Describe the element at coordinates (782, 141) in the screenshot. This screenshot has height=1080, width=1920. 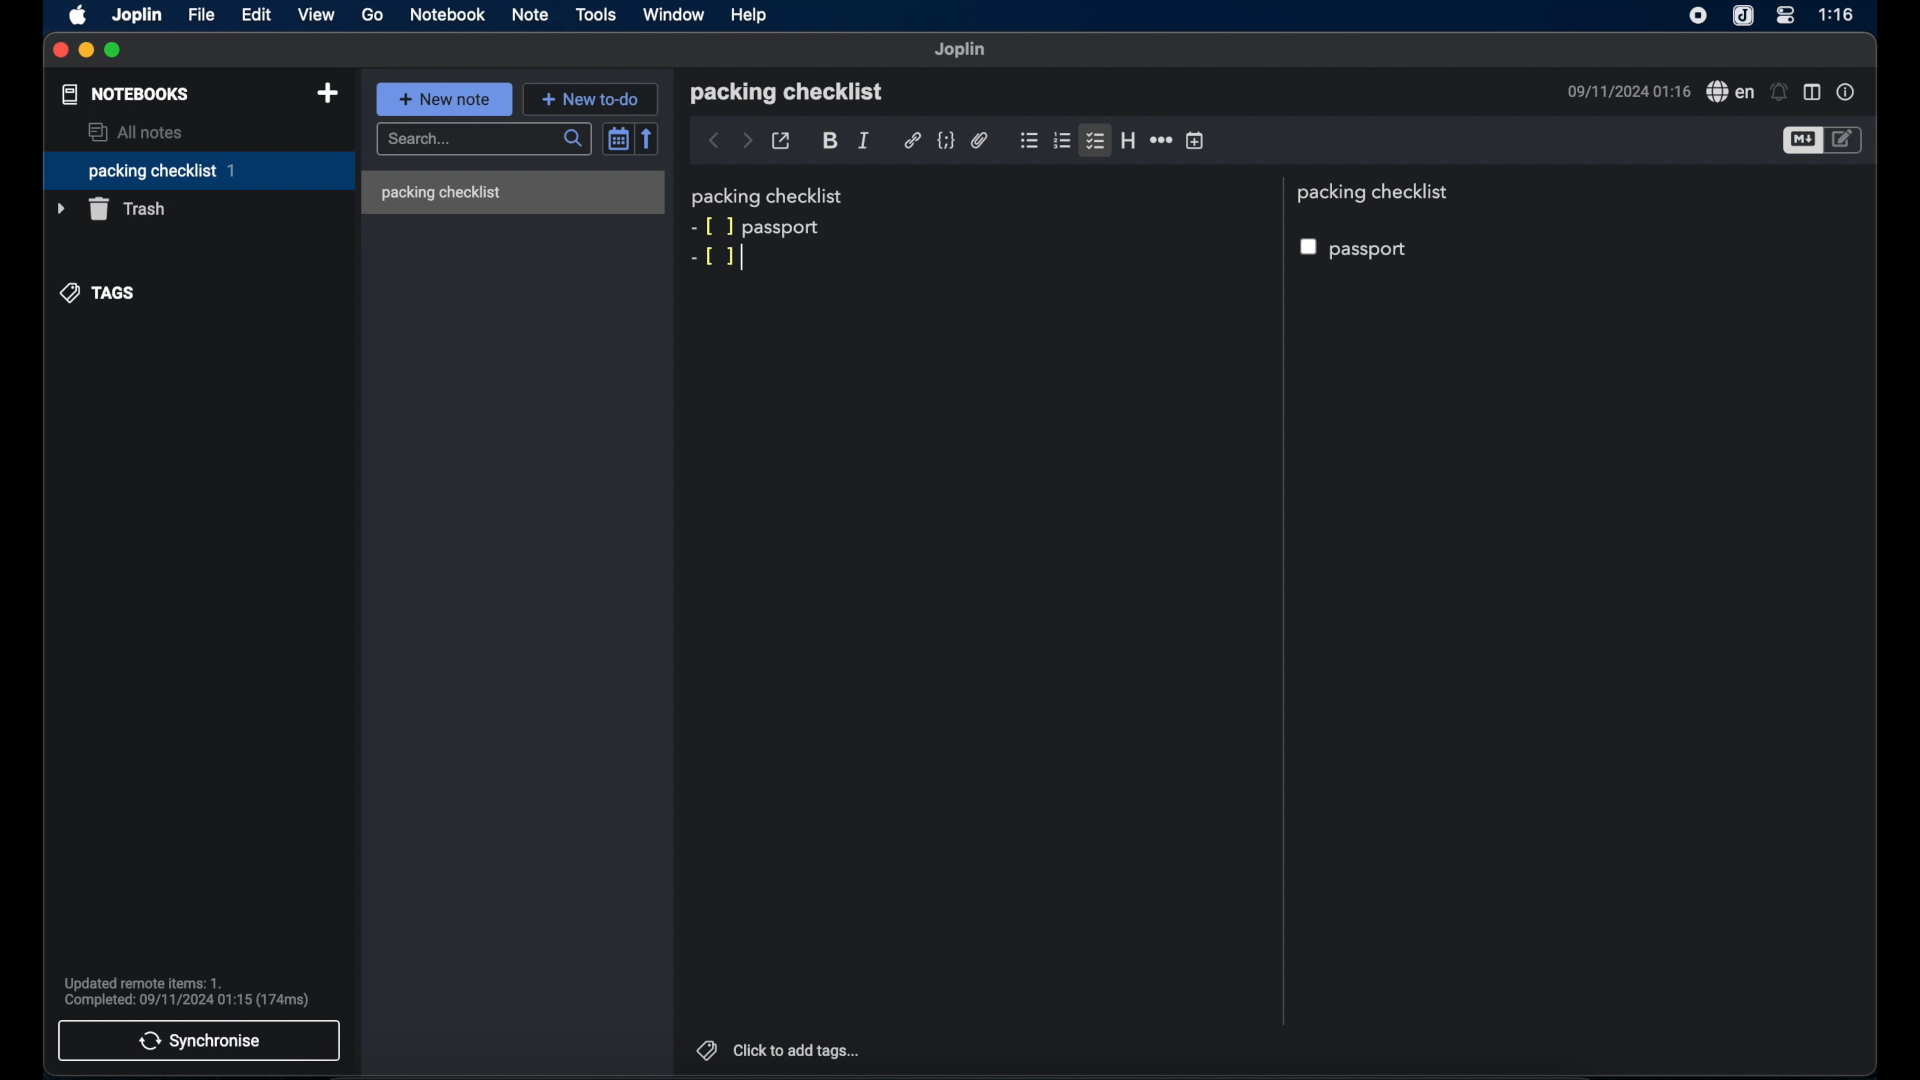
I see `toggle external editing` at that location.